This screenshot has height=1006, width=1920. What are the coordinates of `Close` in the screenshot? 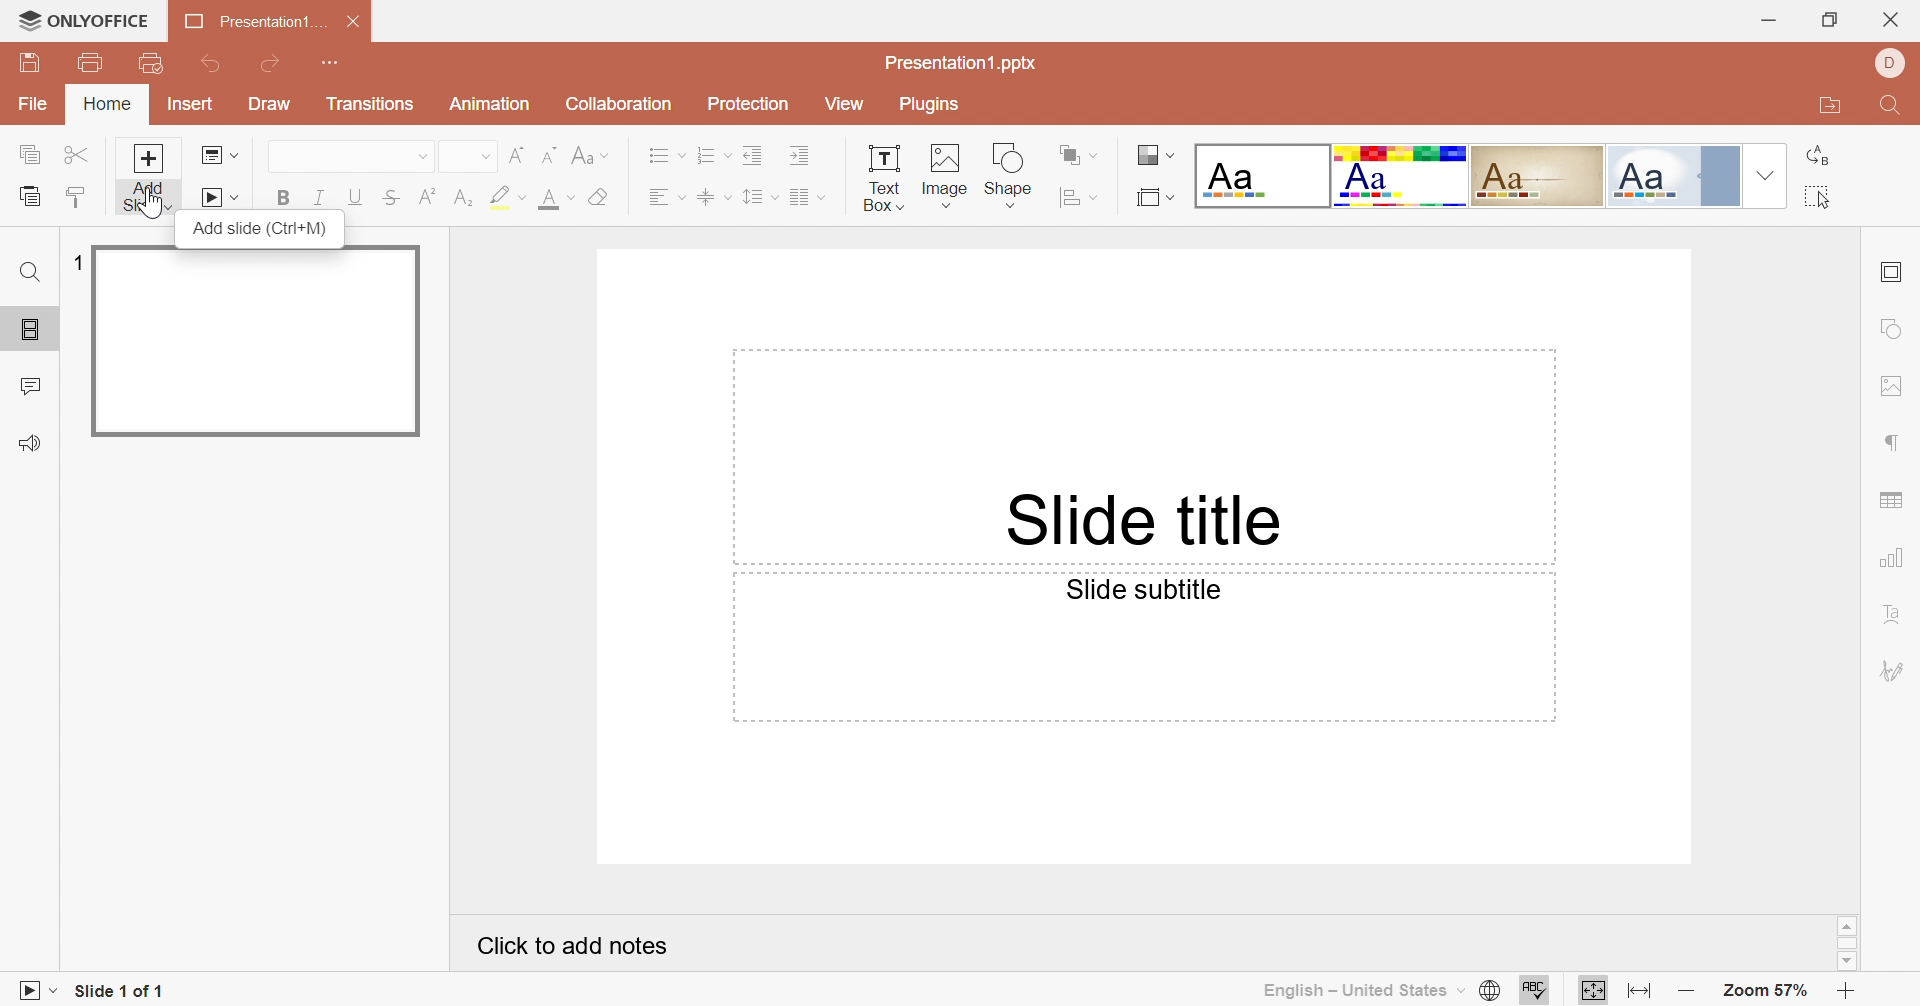 It's located at (356, 22).